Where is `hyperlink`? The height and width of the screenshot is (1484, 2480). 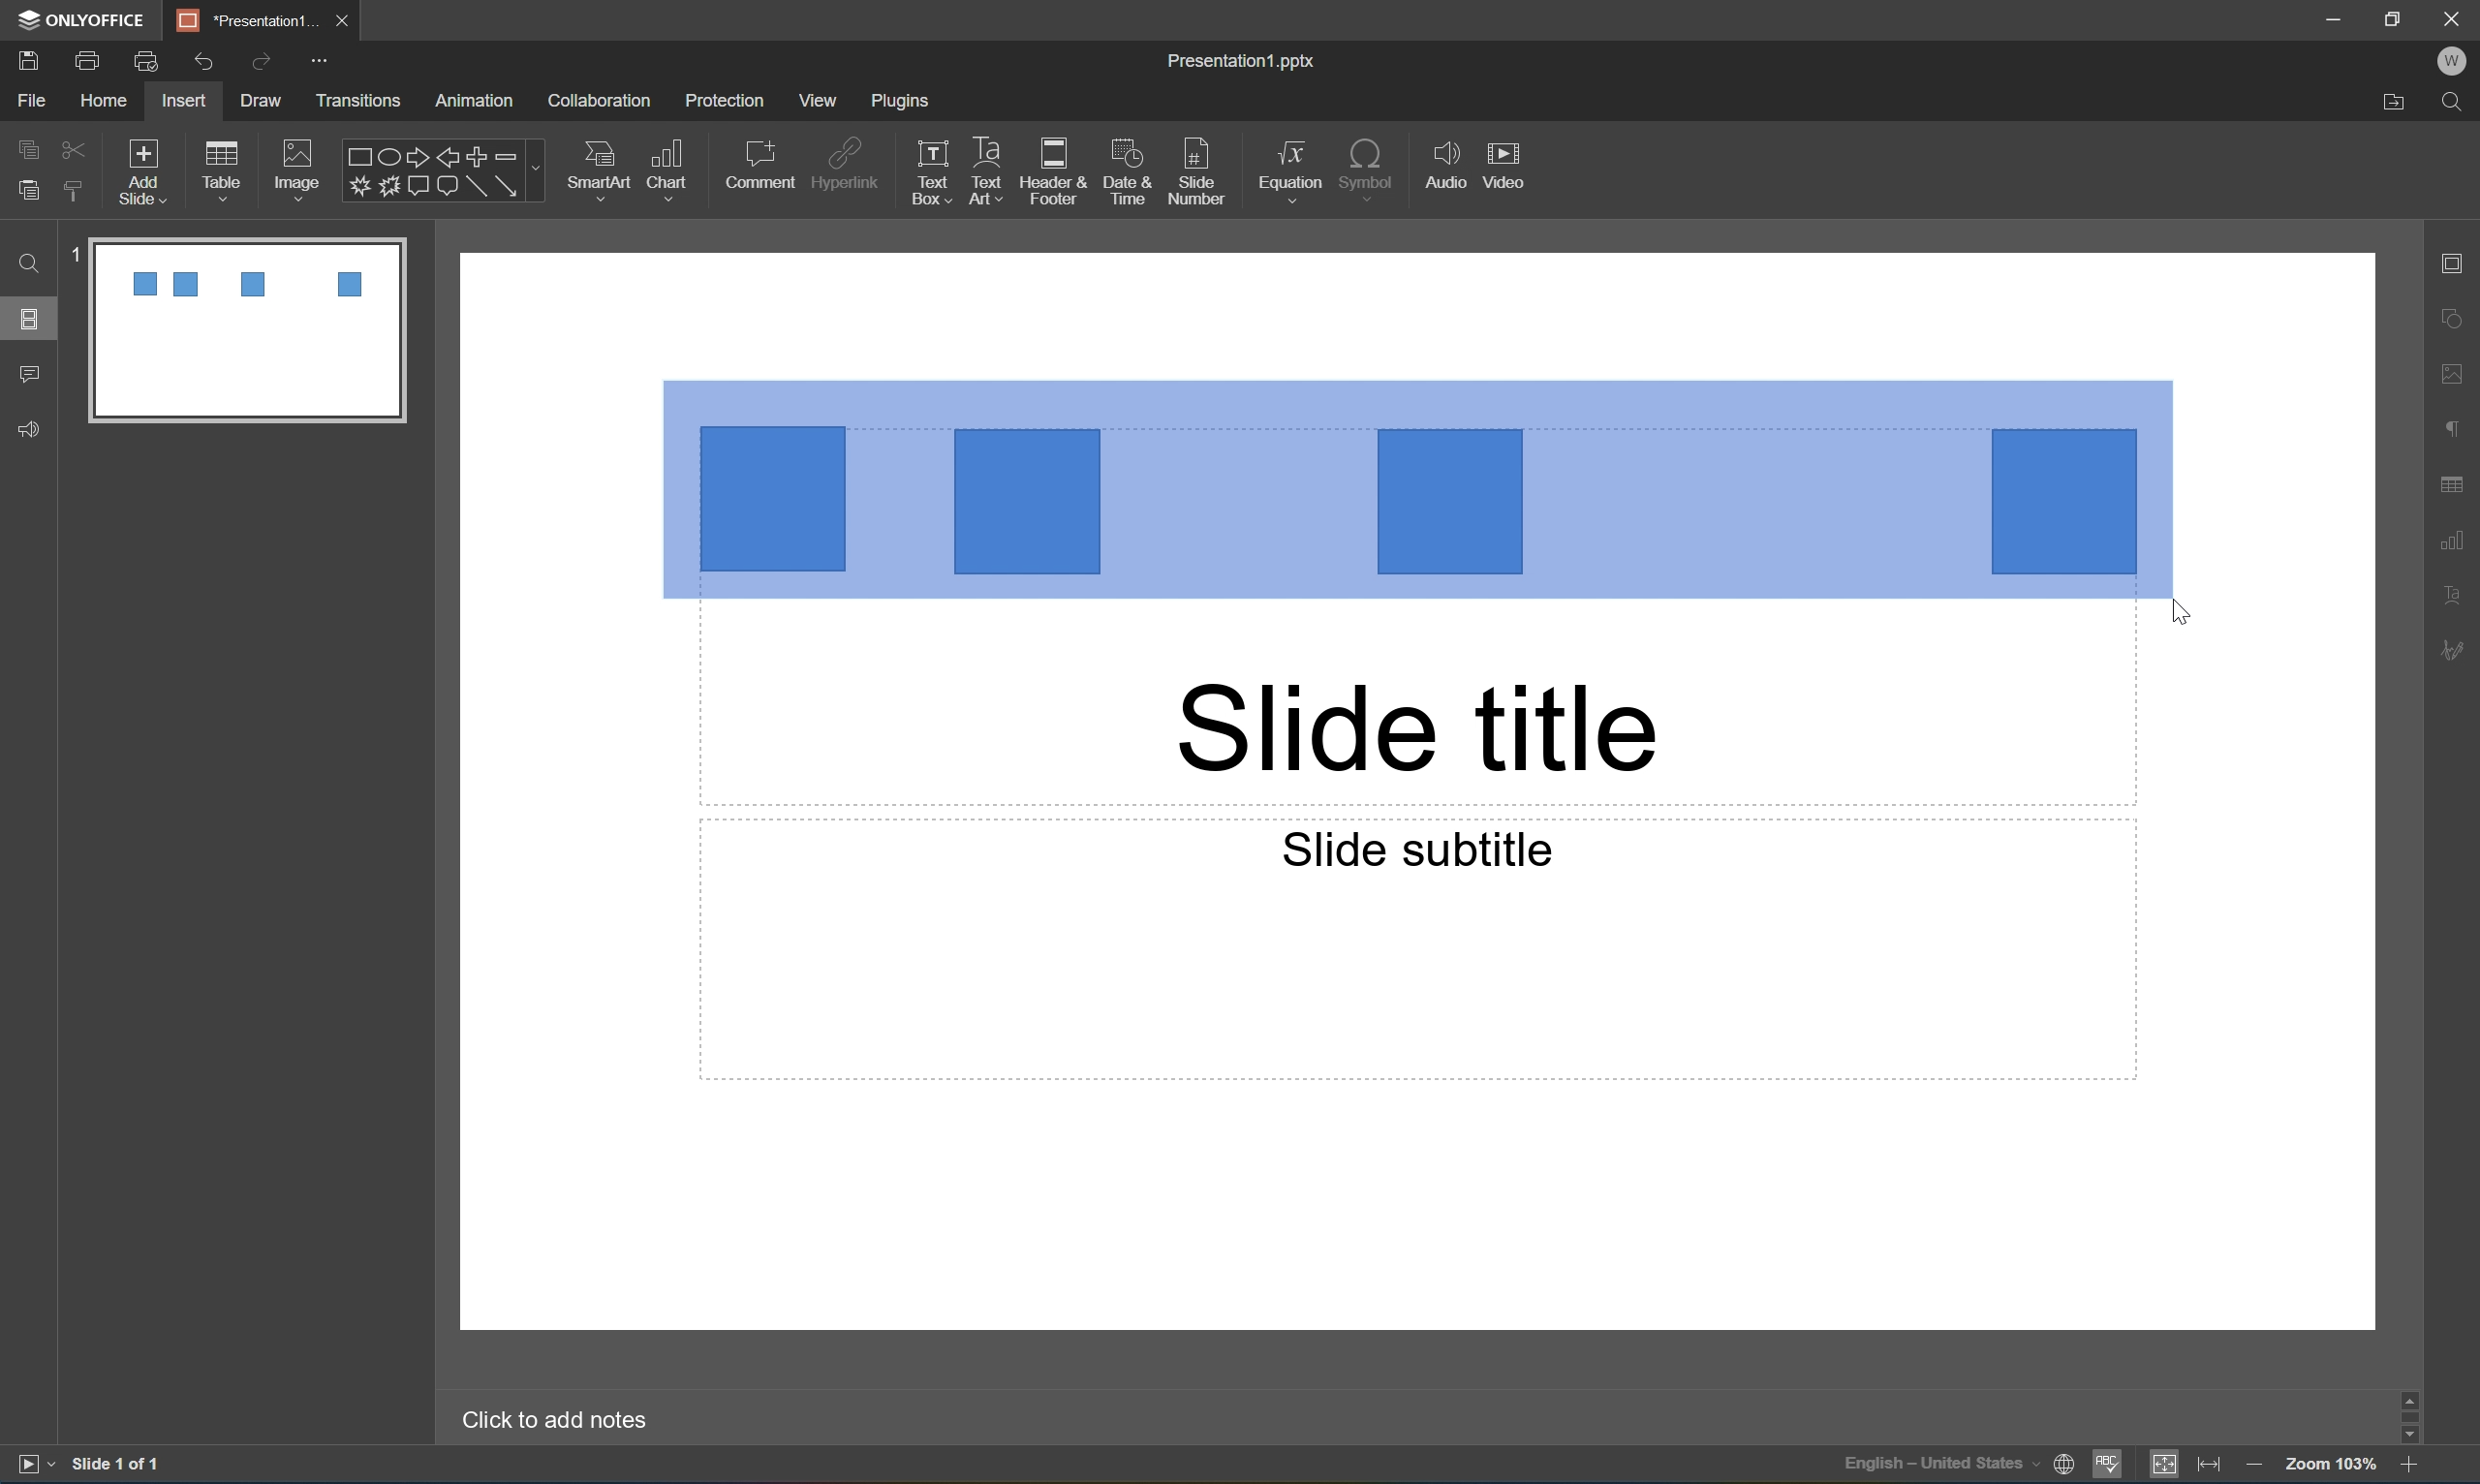
hyperlink is located at coordinates (848, 161).